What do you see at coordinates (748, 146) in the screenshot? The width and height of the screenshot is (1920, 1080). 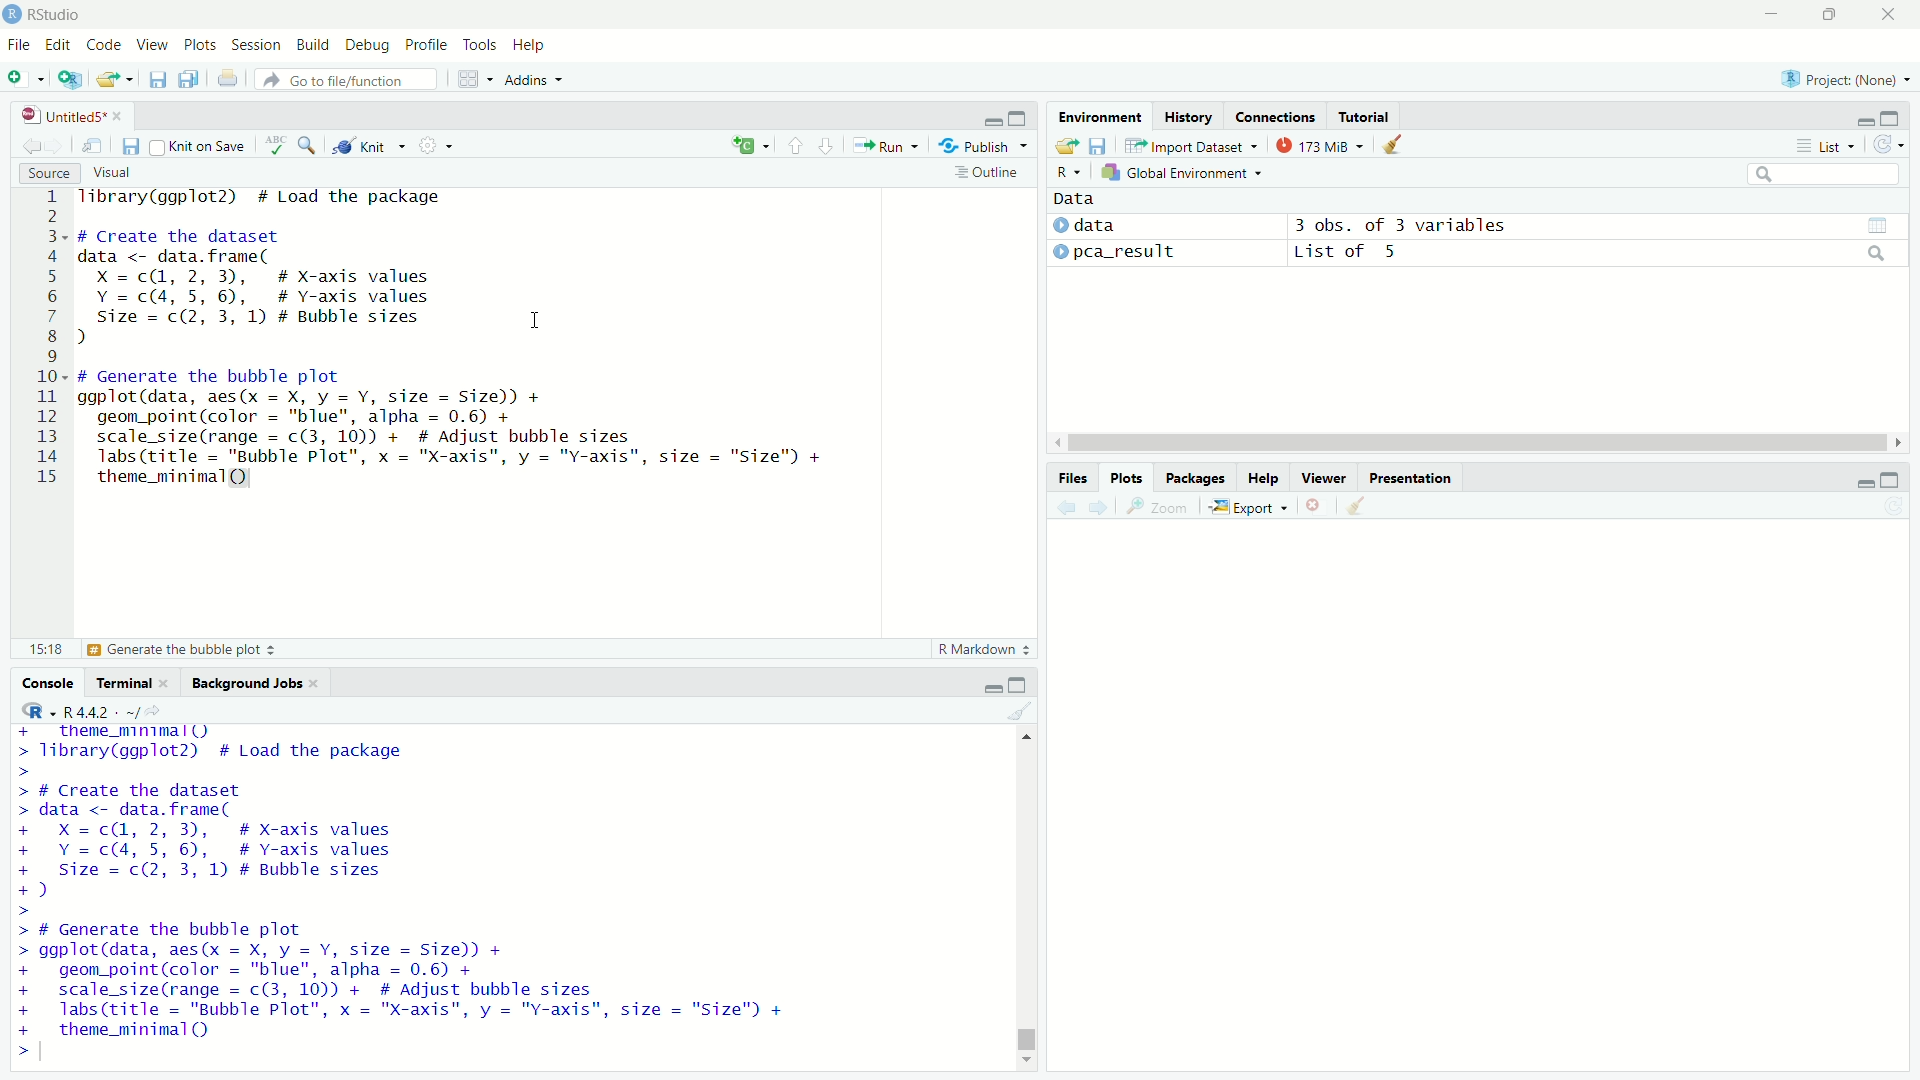 I see `language select` at bounding box center [748, 146].